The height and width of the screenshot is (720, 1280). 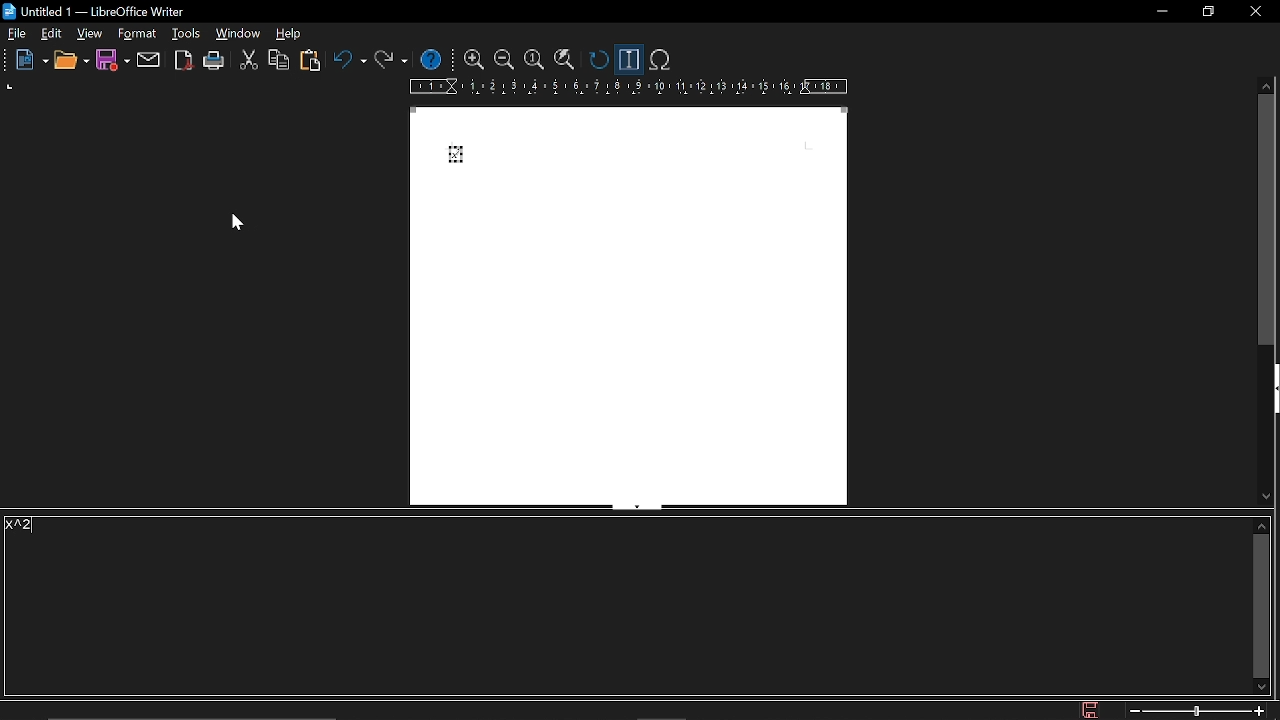 I want to click on symbols, so click(x=662, y=60).